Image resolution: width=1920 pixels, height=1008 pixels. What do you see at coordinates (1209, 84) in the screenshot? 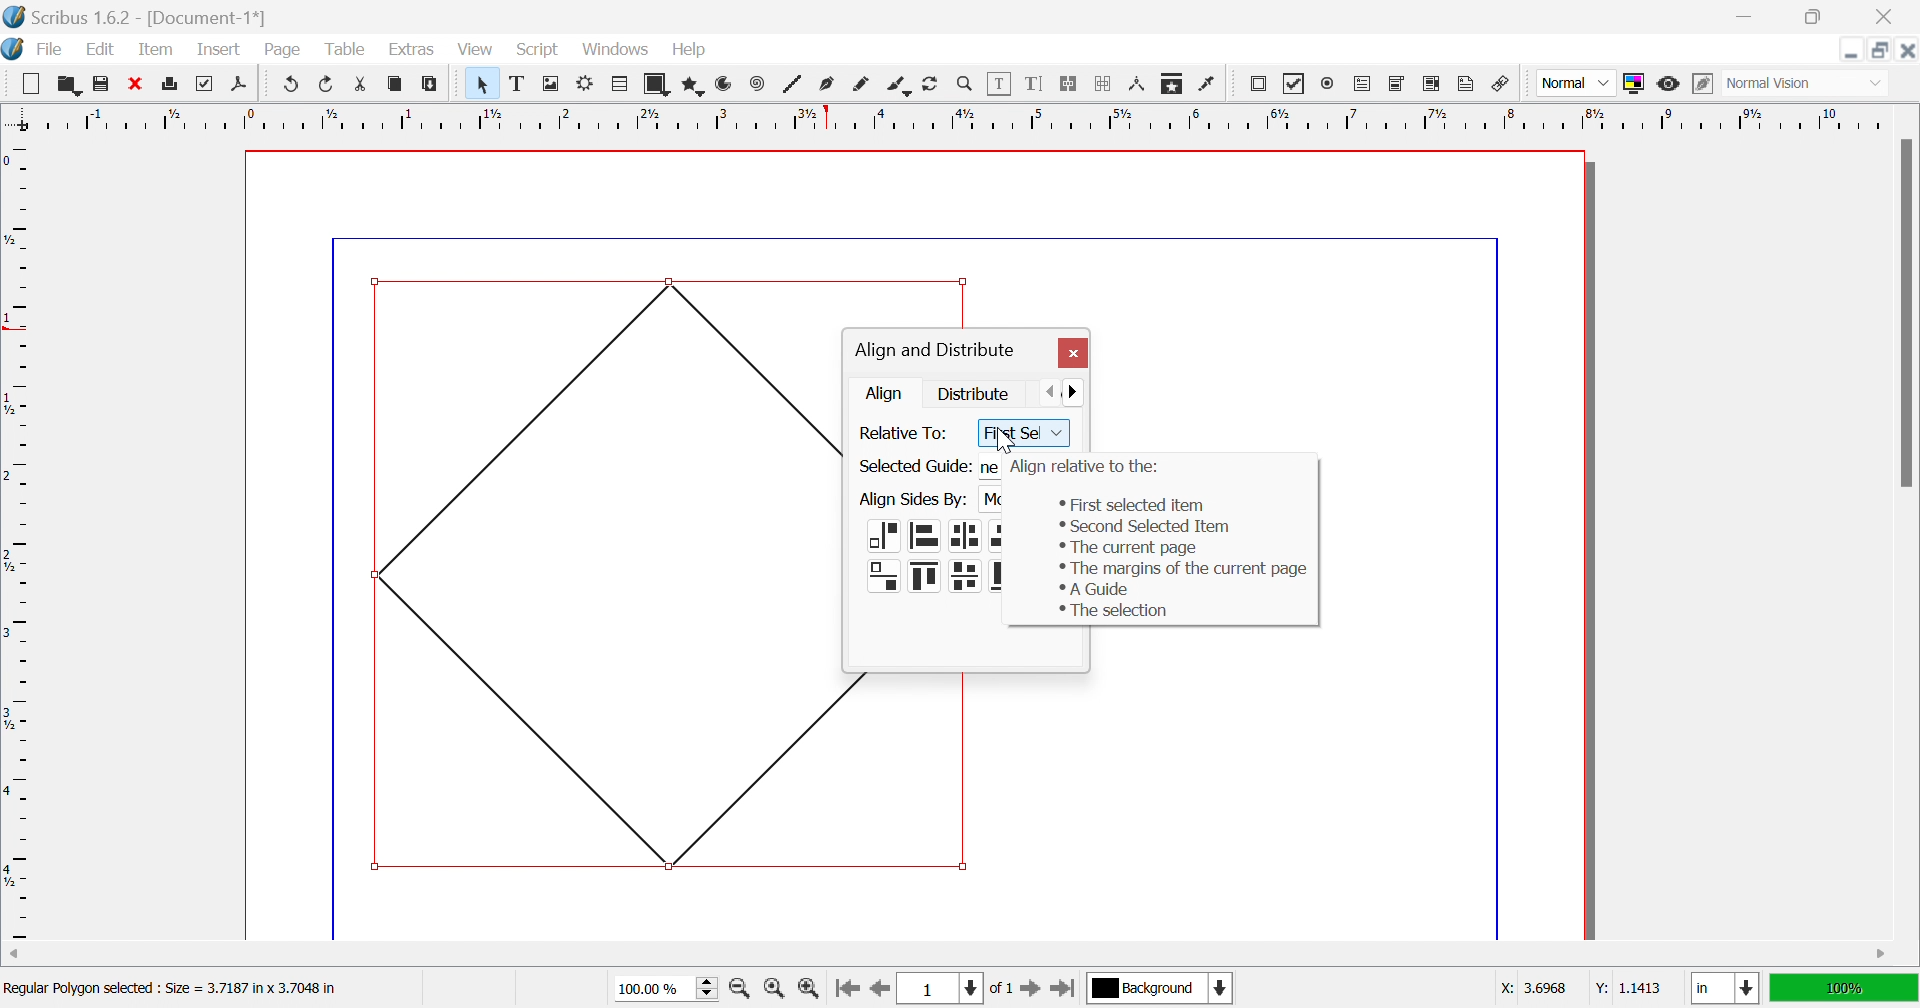
I see `Eye dropper` at bounding box center [1209, 84].